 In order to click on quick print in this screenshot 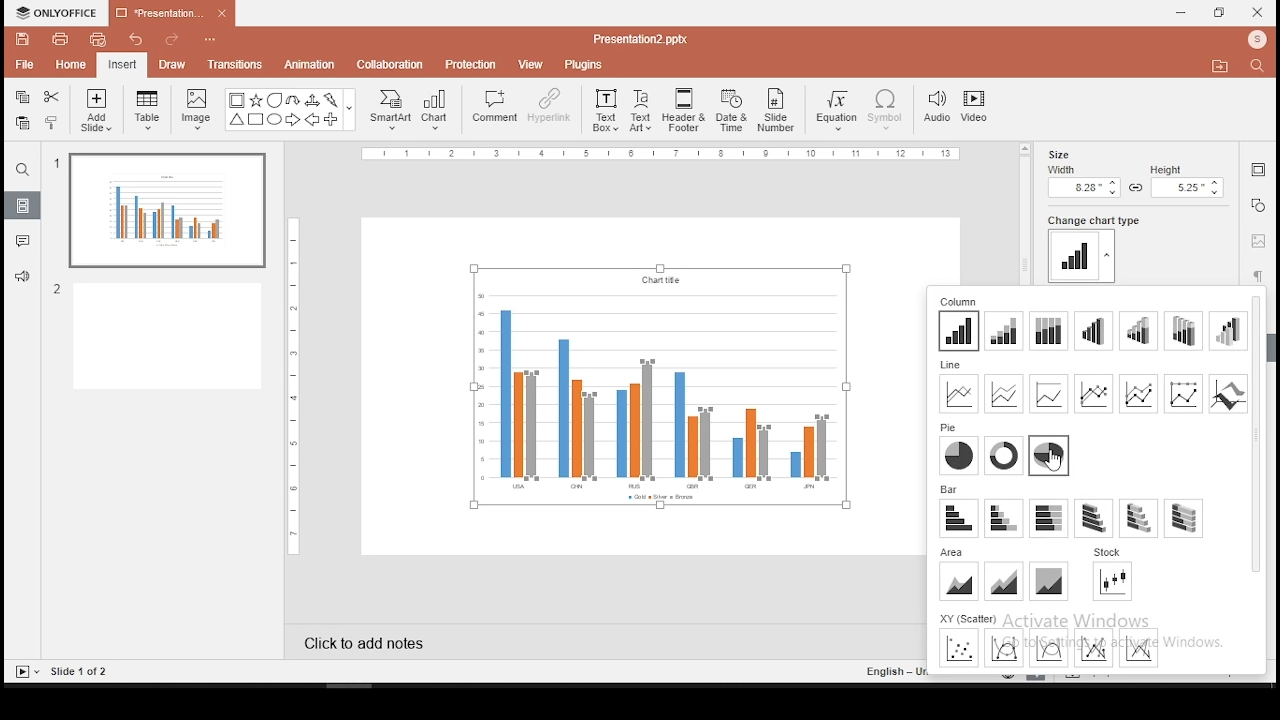, I will do `click(100, 39)`.